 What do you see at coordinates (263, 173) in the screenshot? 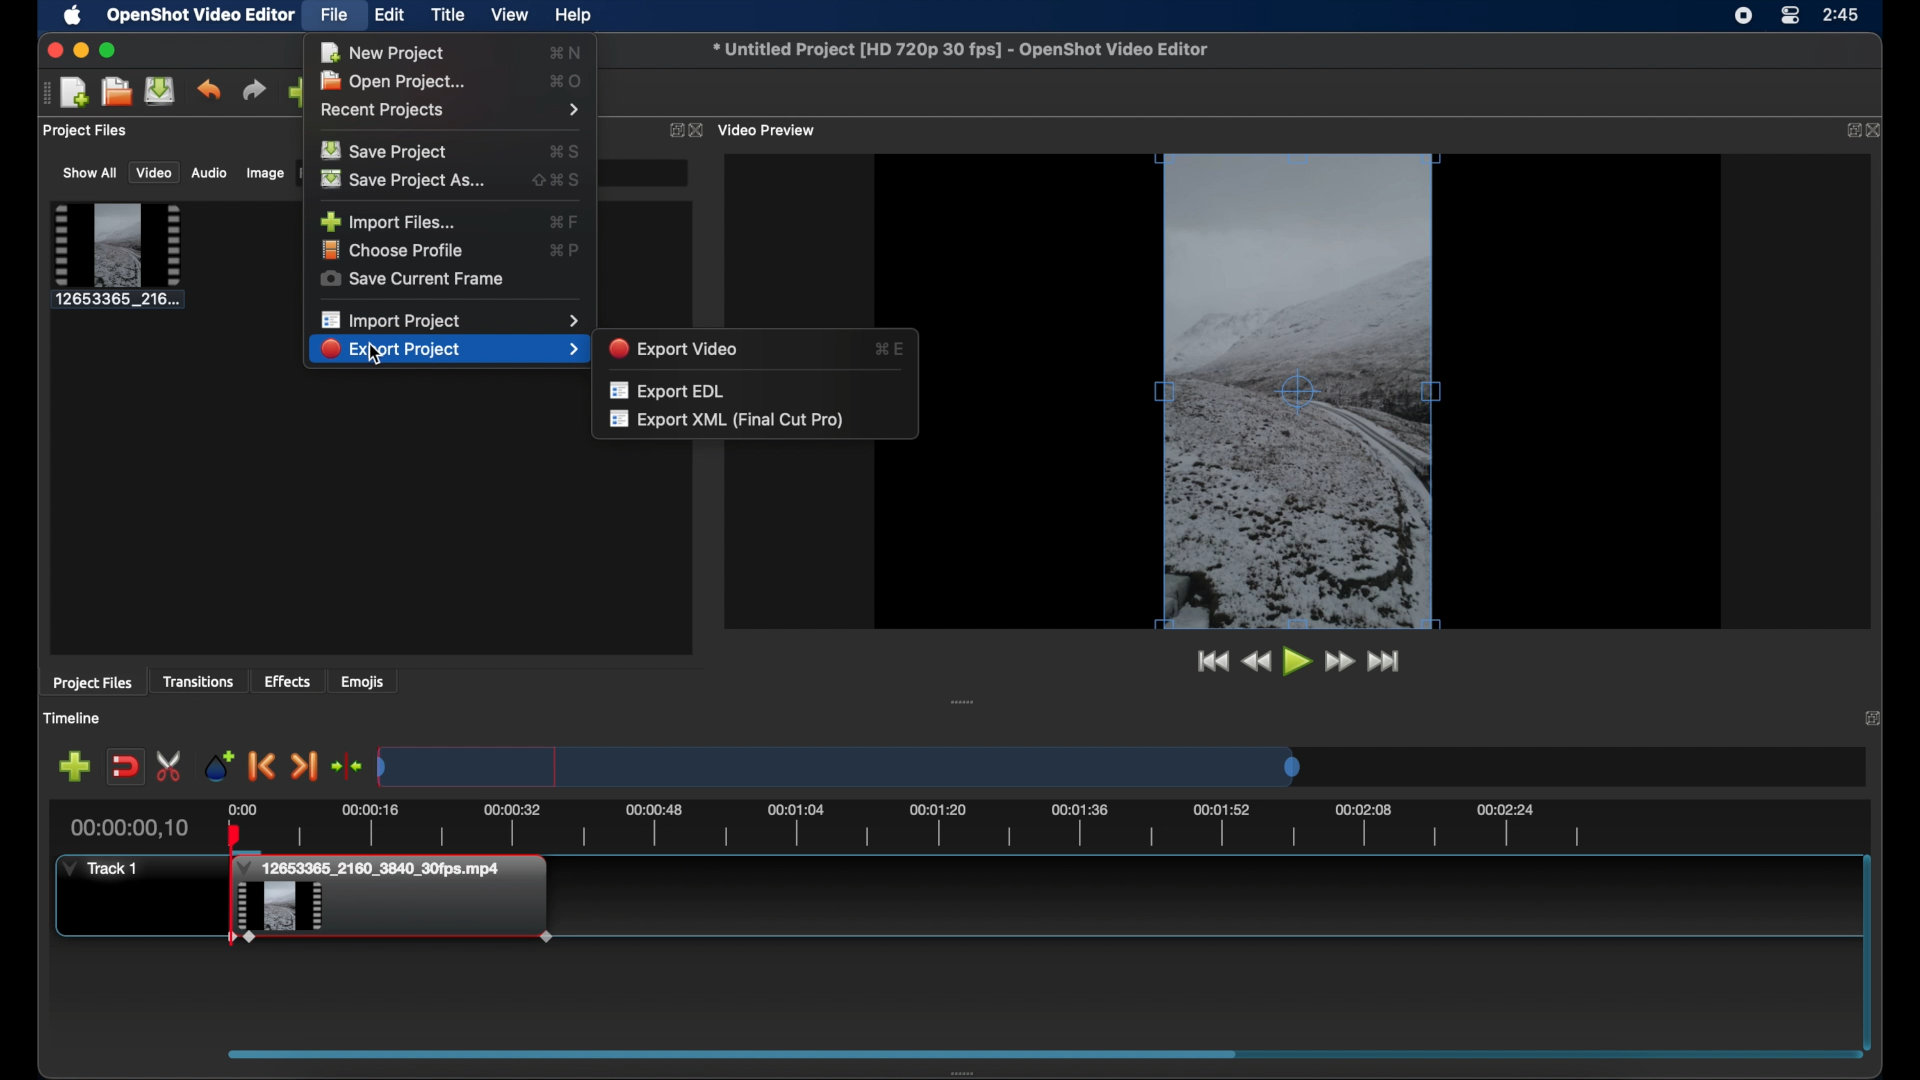
I see `image` at bounding box center [263, 173].